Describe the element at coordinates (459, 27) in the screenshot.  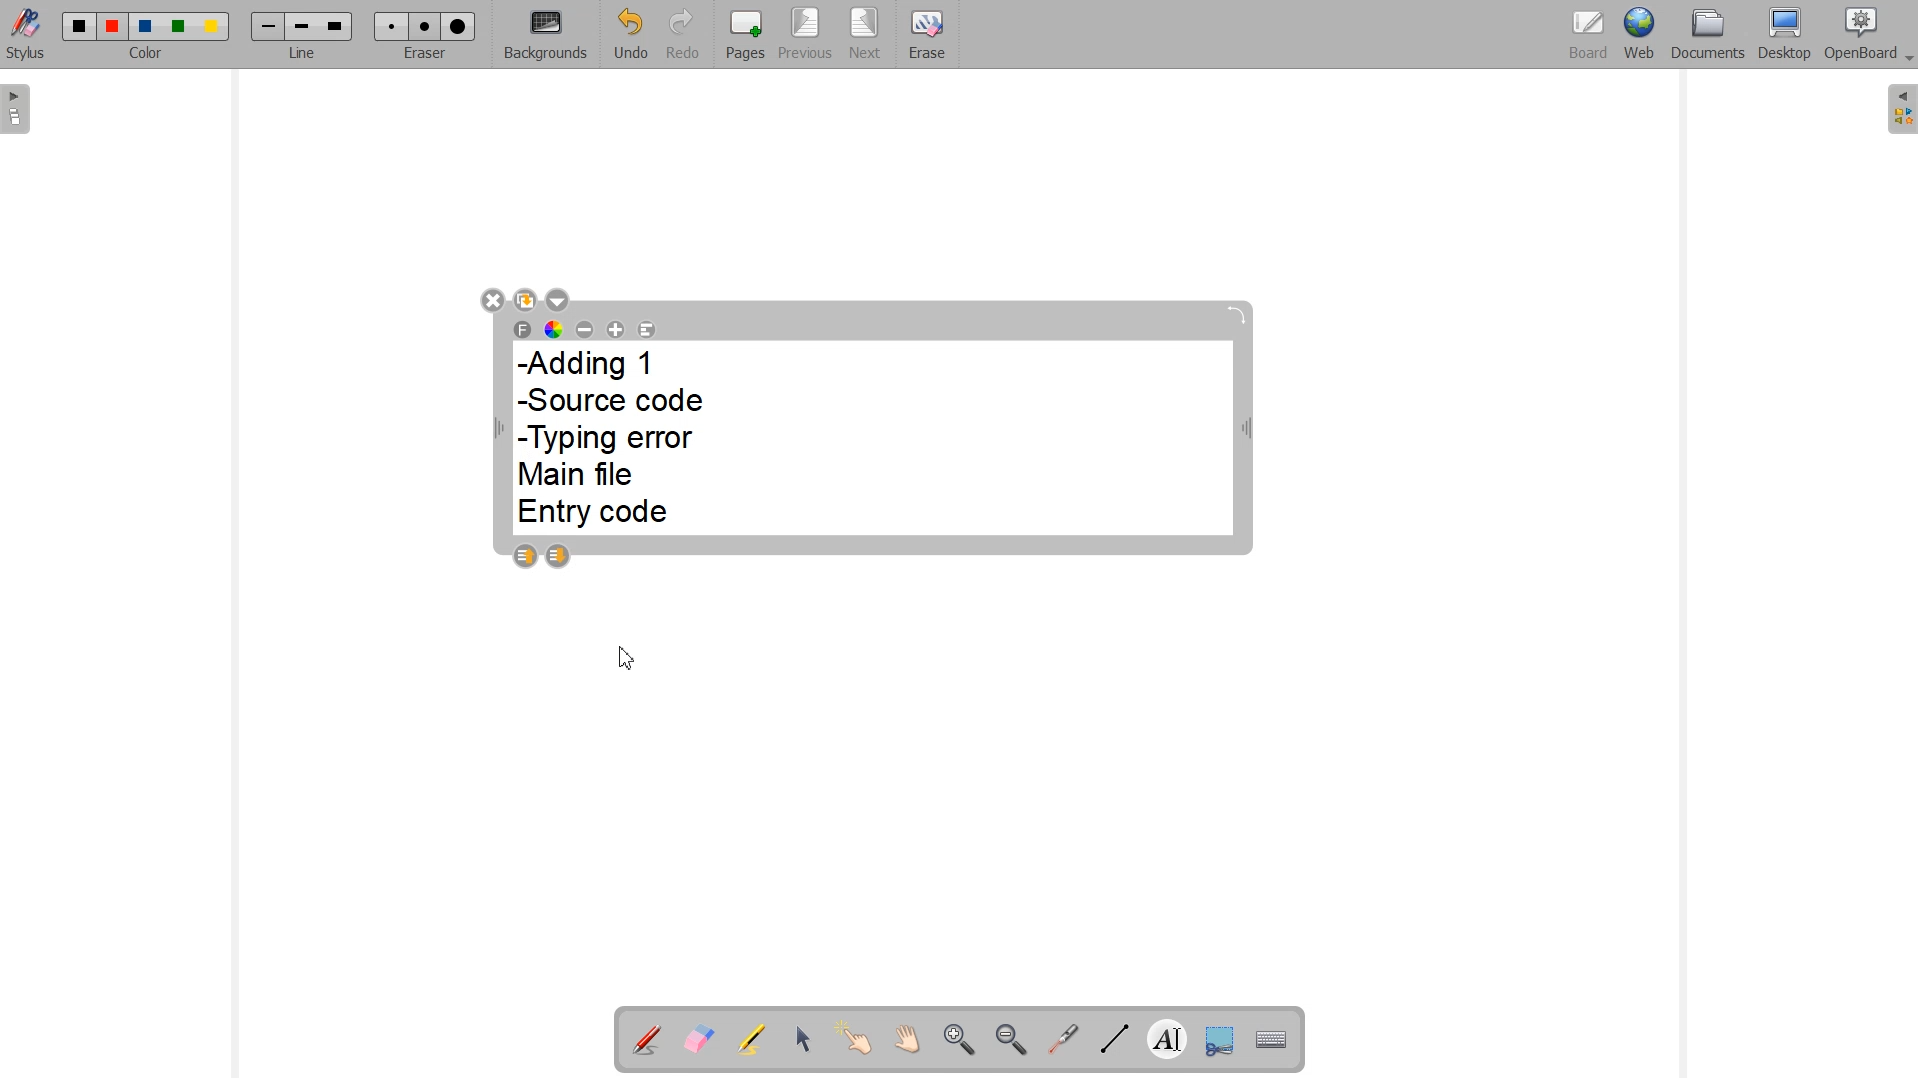
I see `Large eraser` at that location.